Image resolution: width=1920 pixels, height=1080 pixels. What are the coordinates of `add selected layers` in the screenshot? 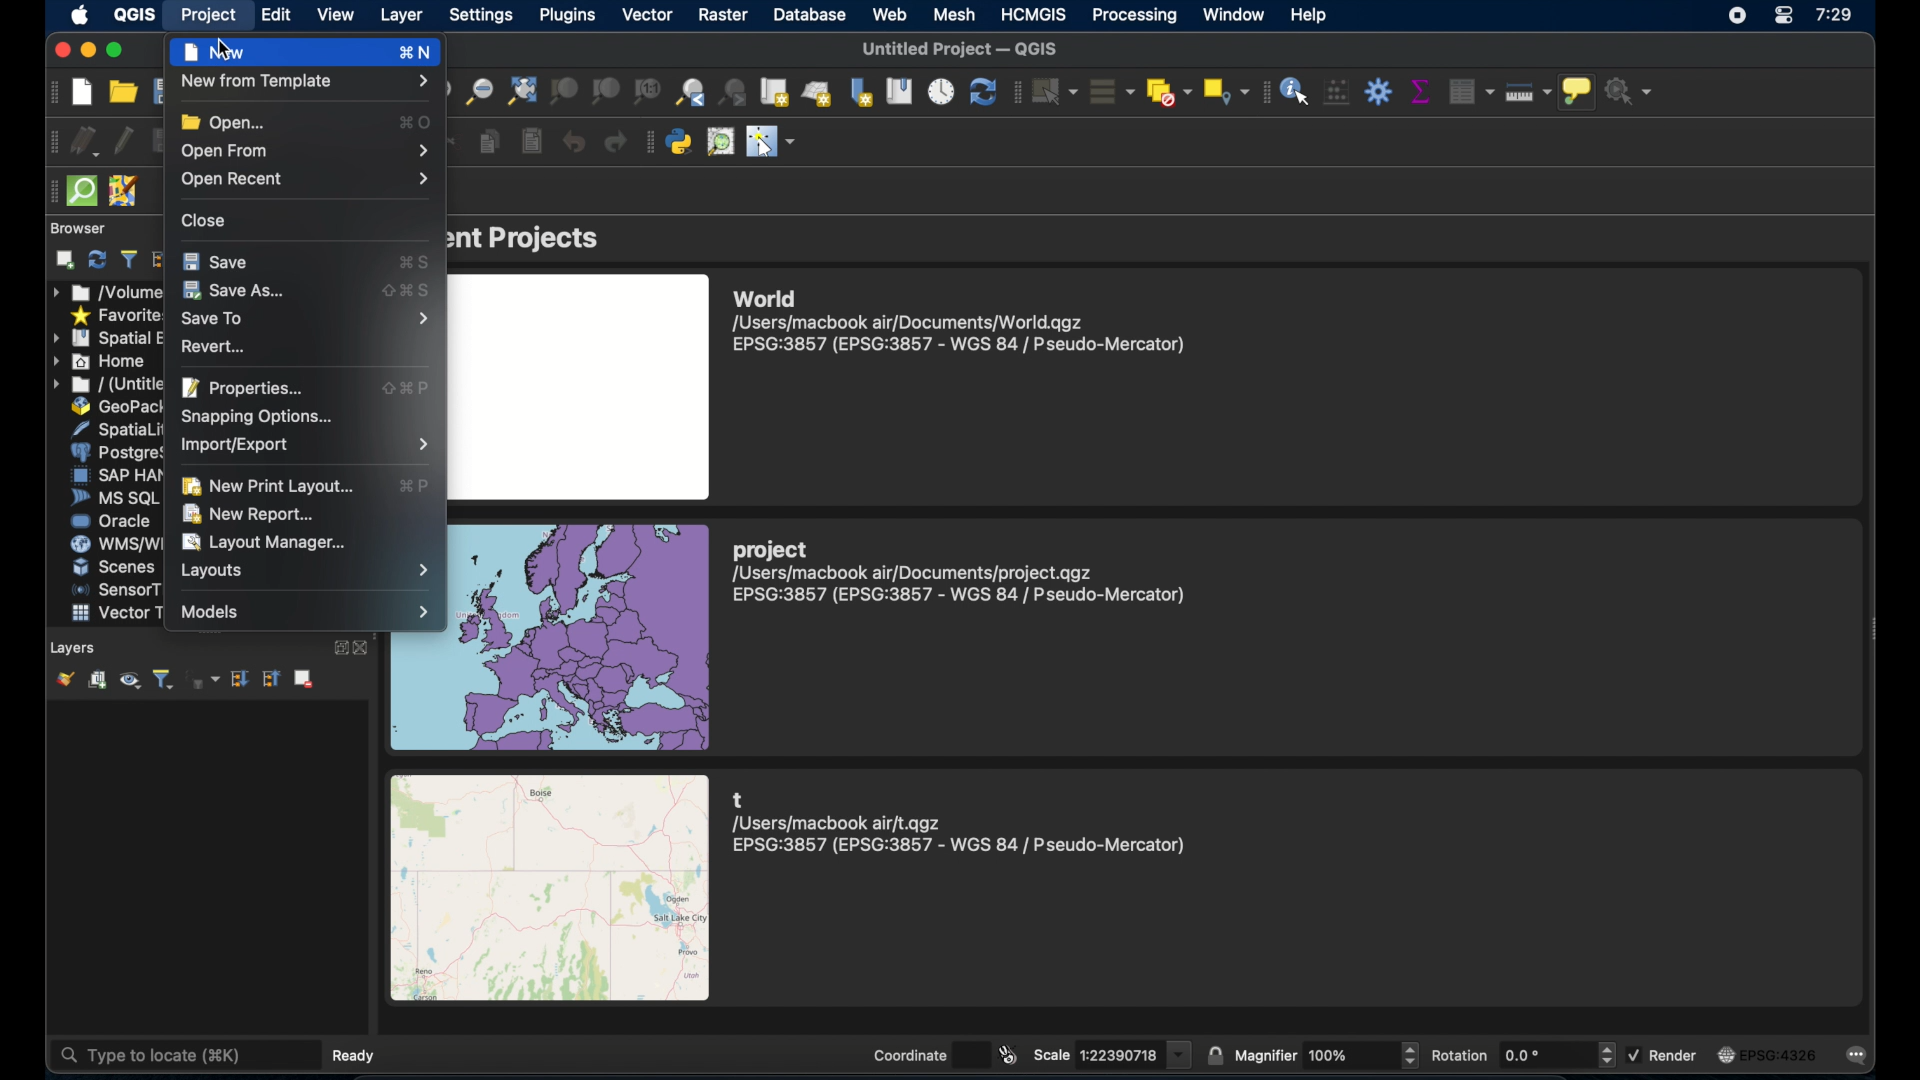 It's located at (65, 260).